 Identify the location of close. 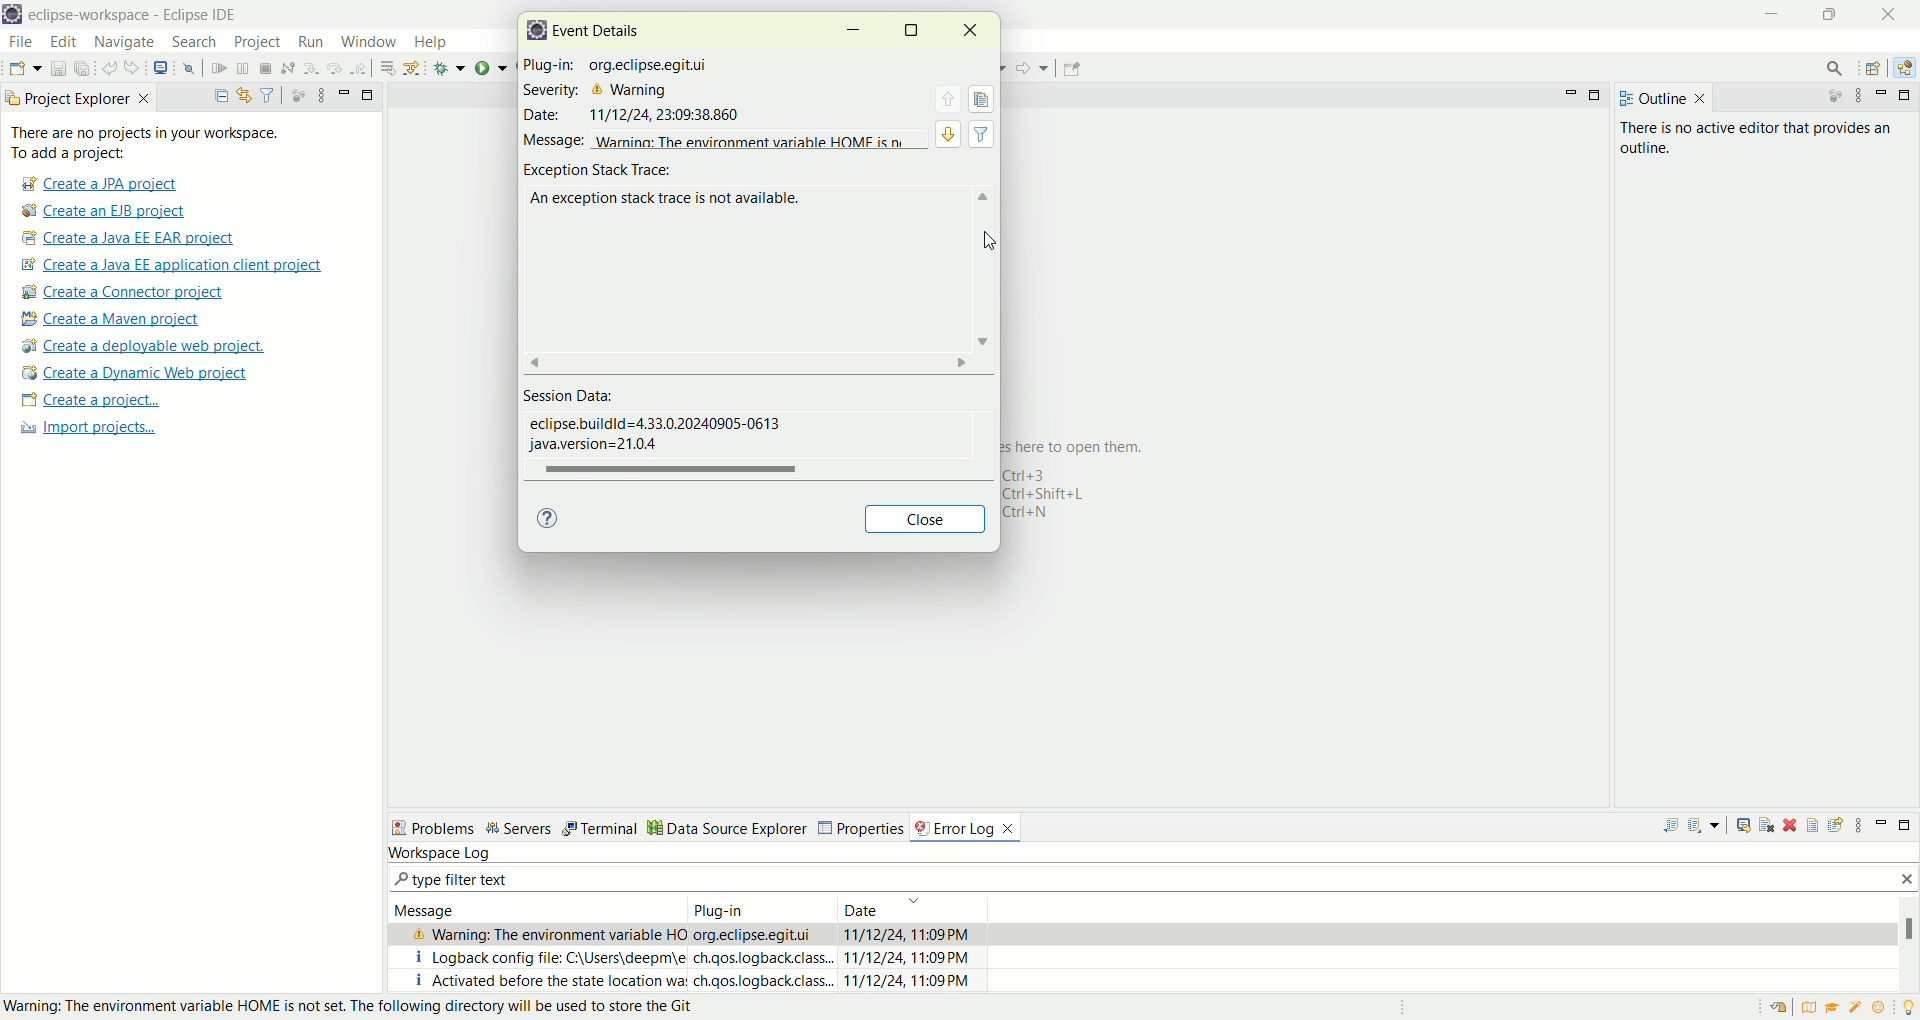
(1898, 879).